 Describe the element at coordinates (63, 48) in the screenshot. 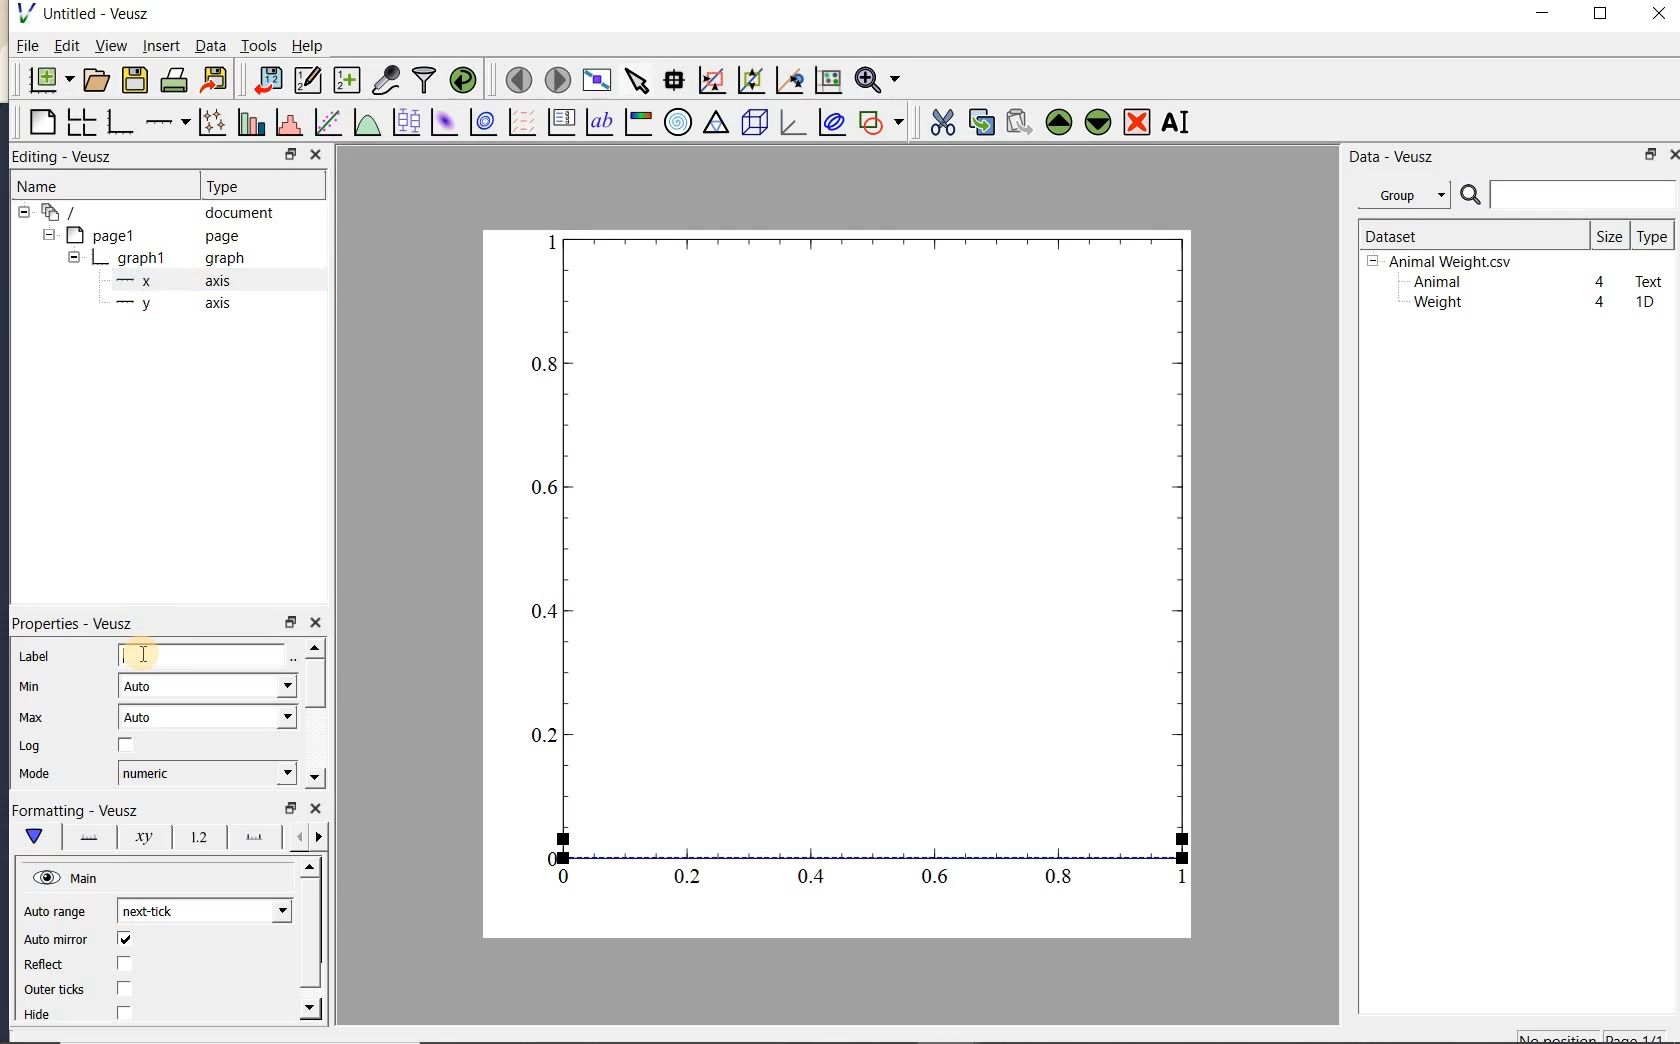

I see `Edit` at that location.